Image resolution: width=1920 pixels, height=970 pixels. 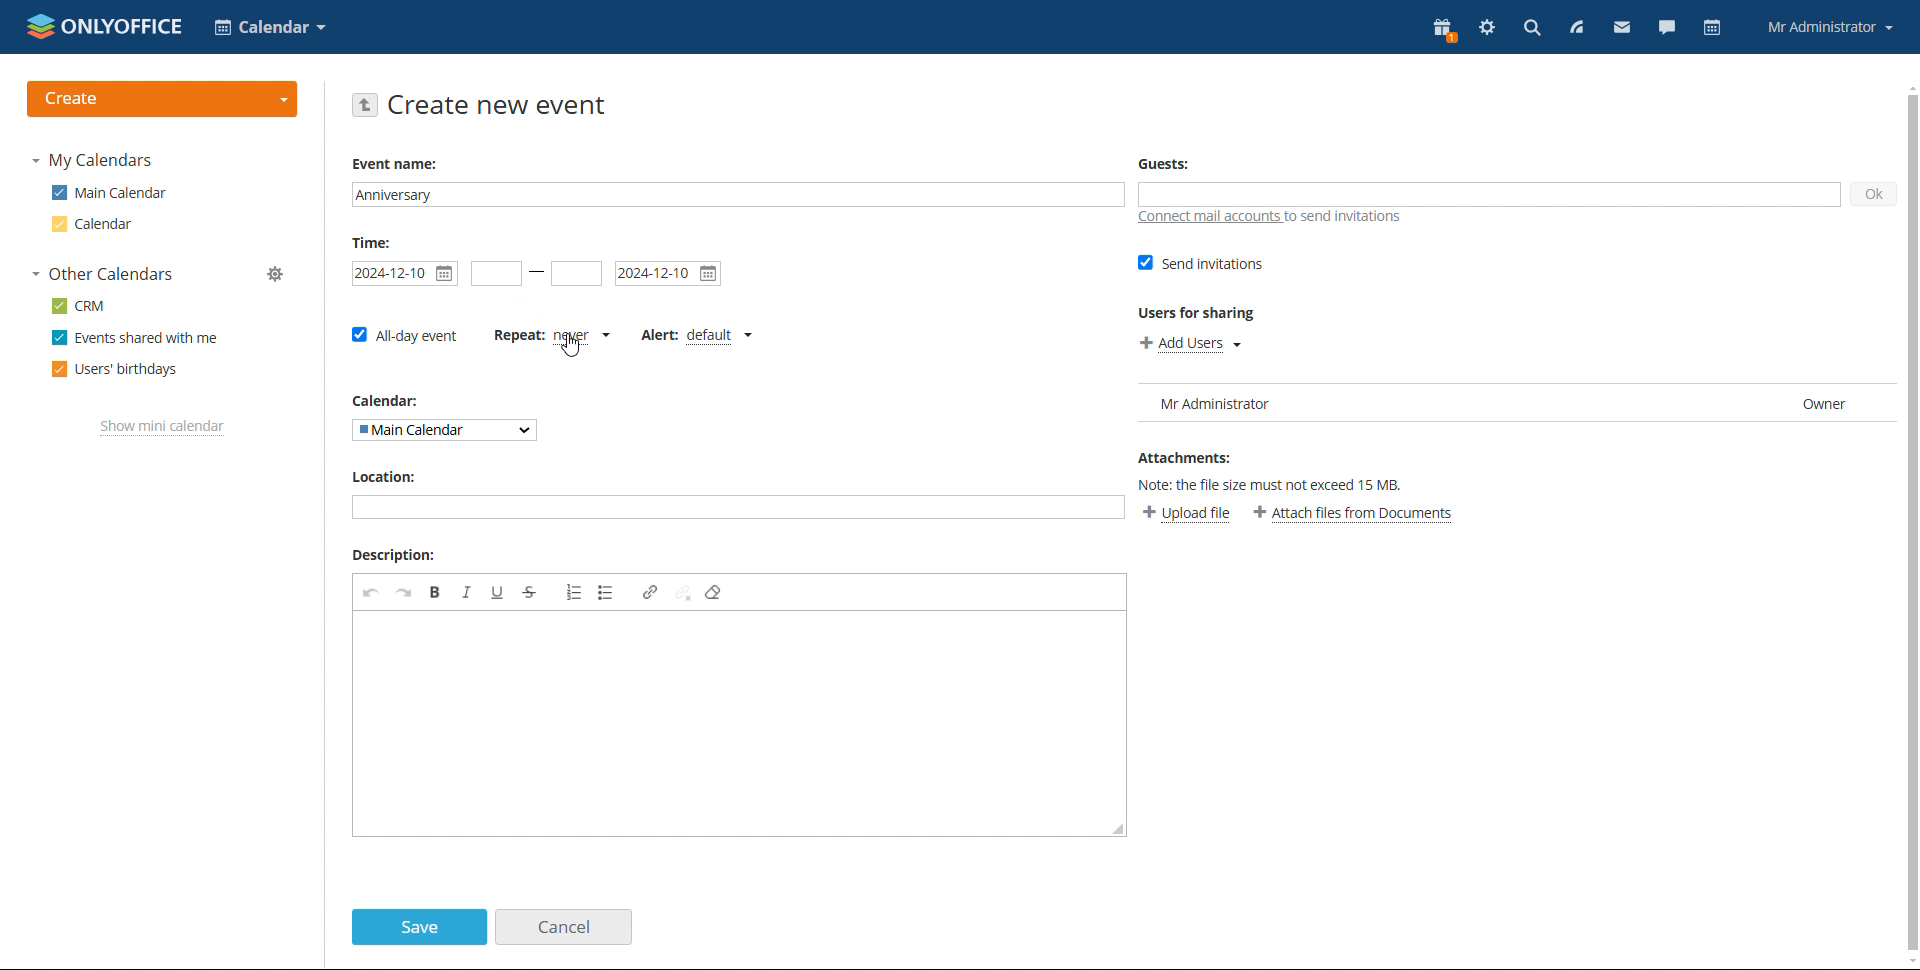 What do you see at coordinates (501, 106) in the screenshot?
I see `create new event` at bounding box center [501, 106].